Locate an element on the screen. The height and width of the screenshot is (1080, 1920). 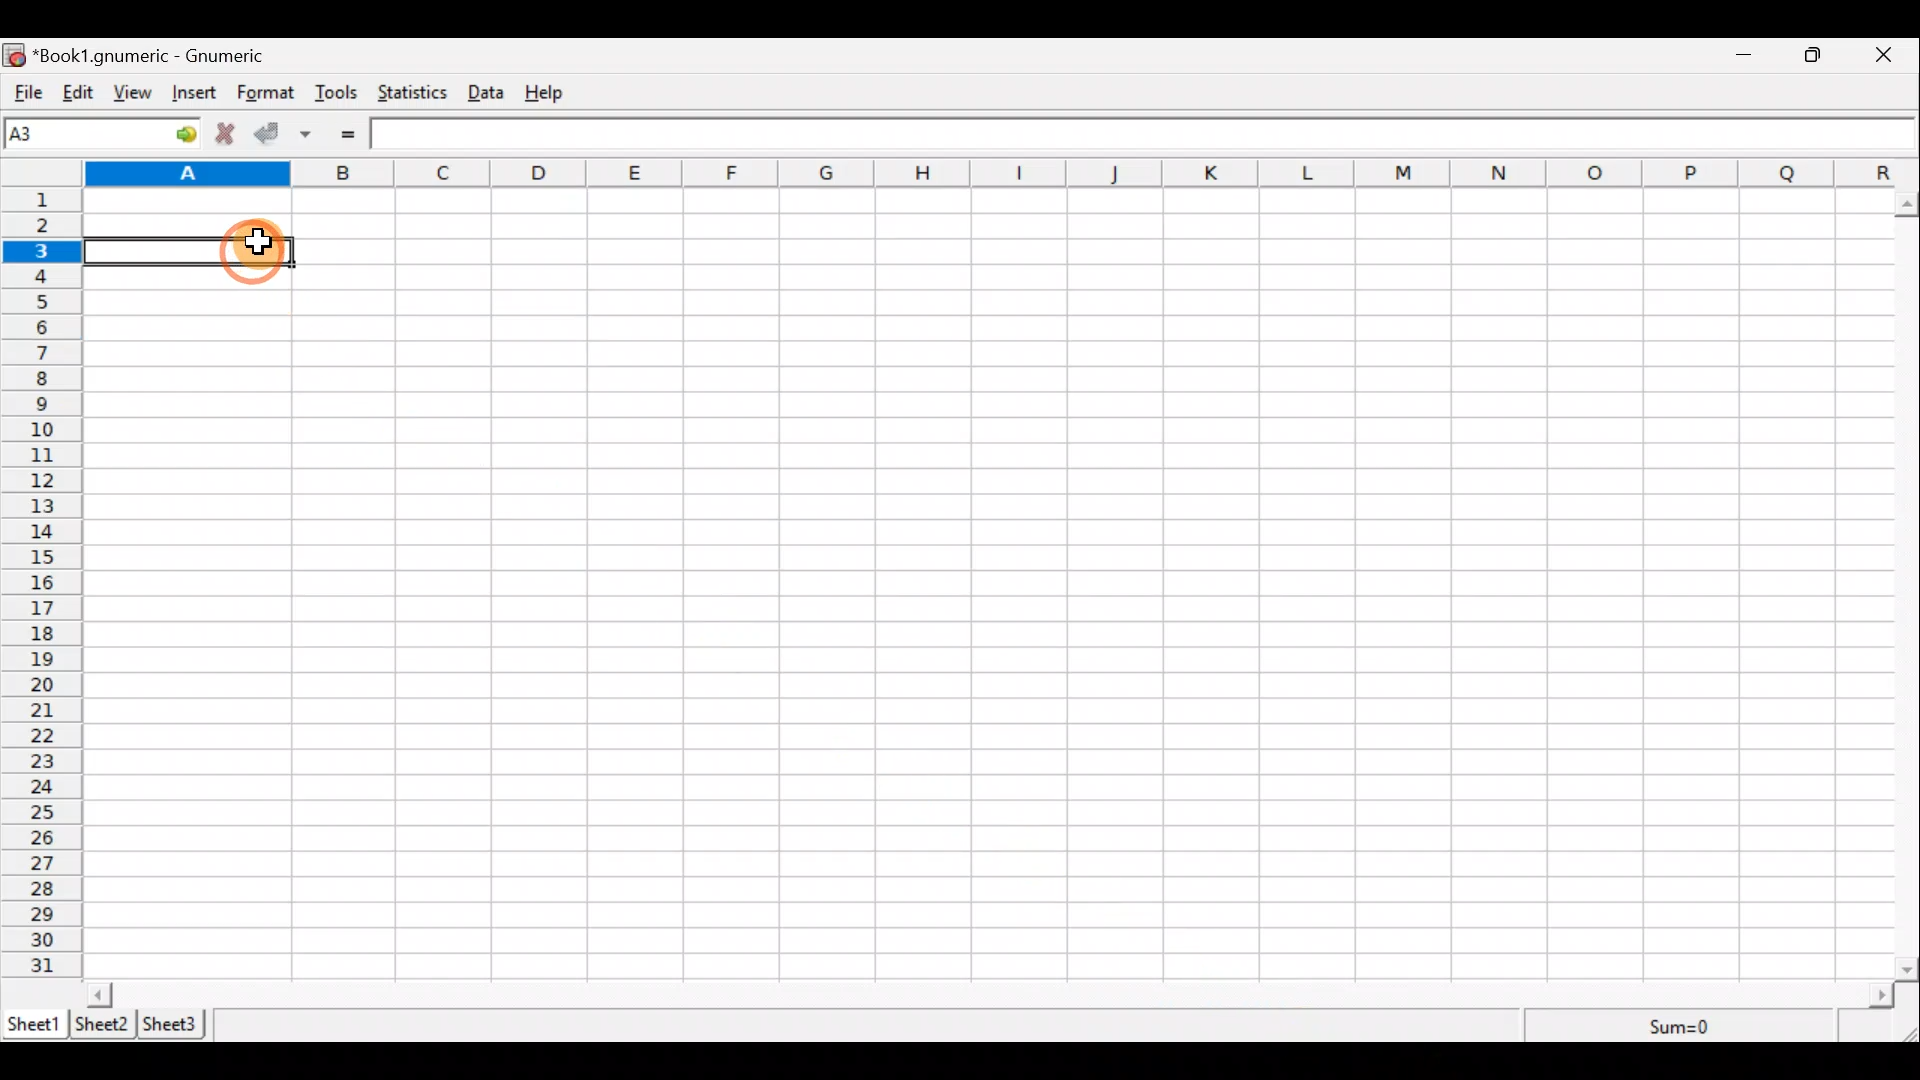
Maximize/Minimize is located at coordinates (1812, 59).